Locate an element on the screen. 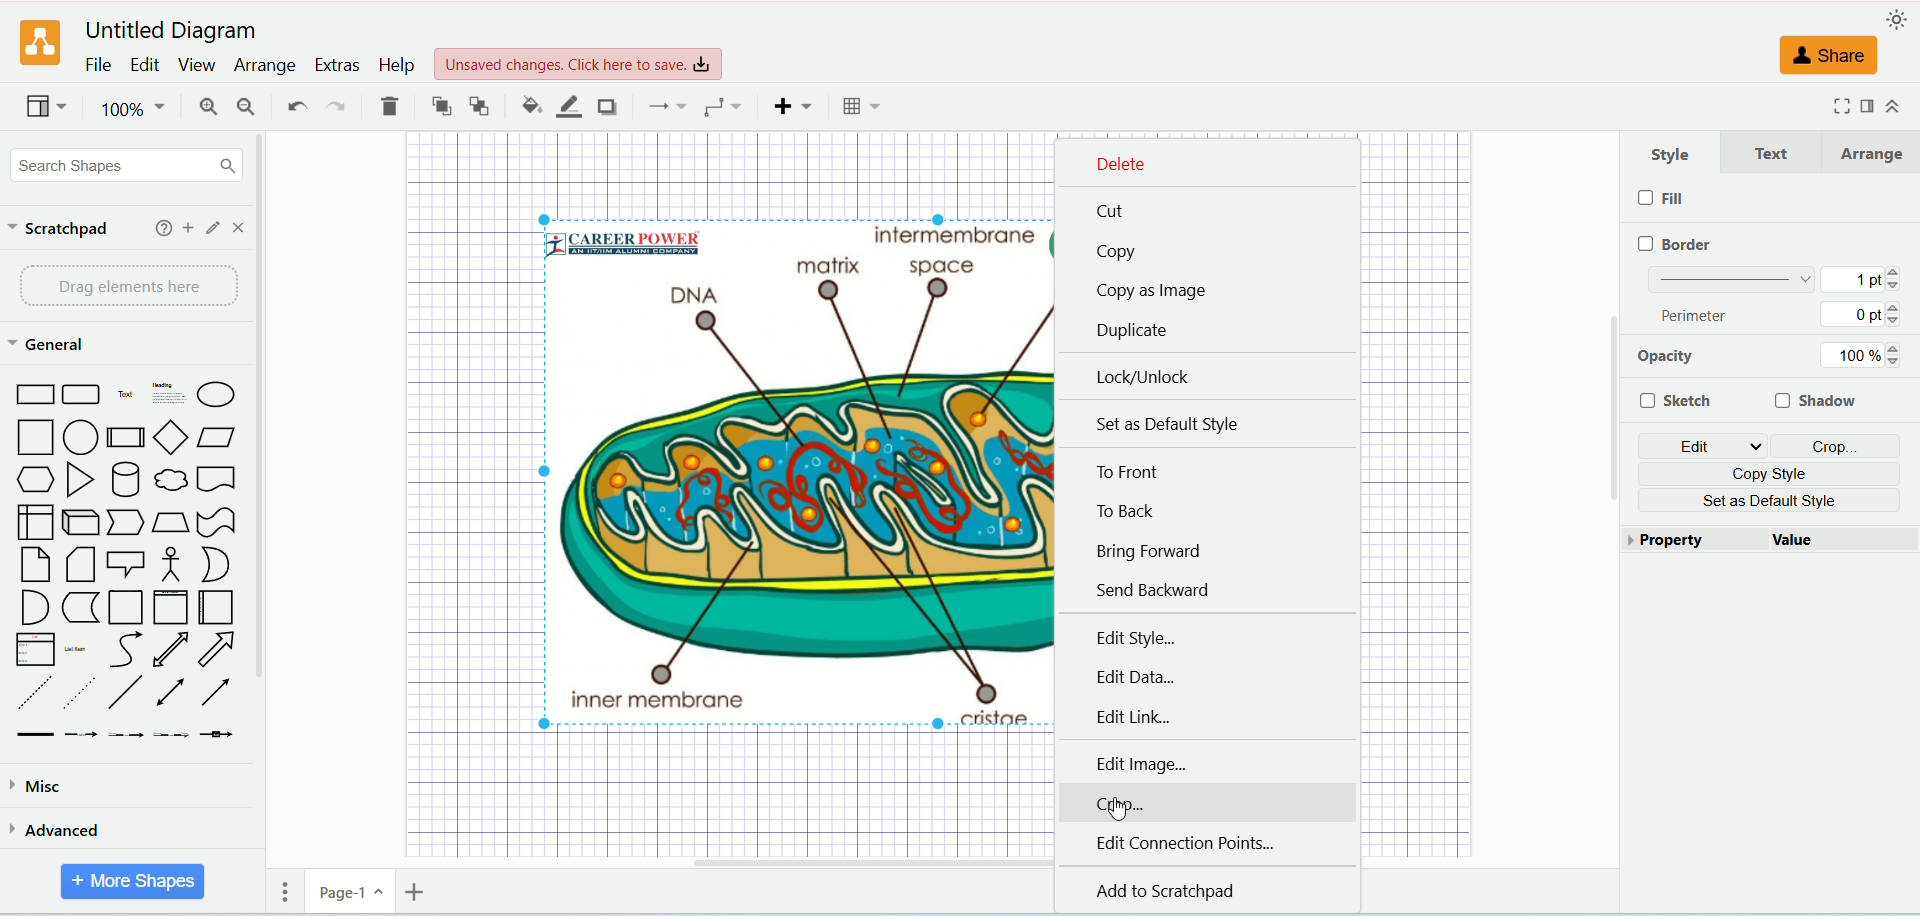 The height and width of the screenshot is (916, 1920). Hexagon is located at coordinates (37, 481).